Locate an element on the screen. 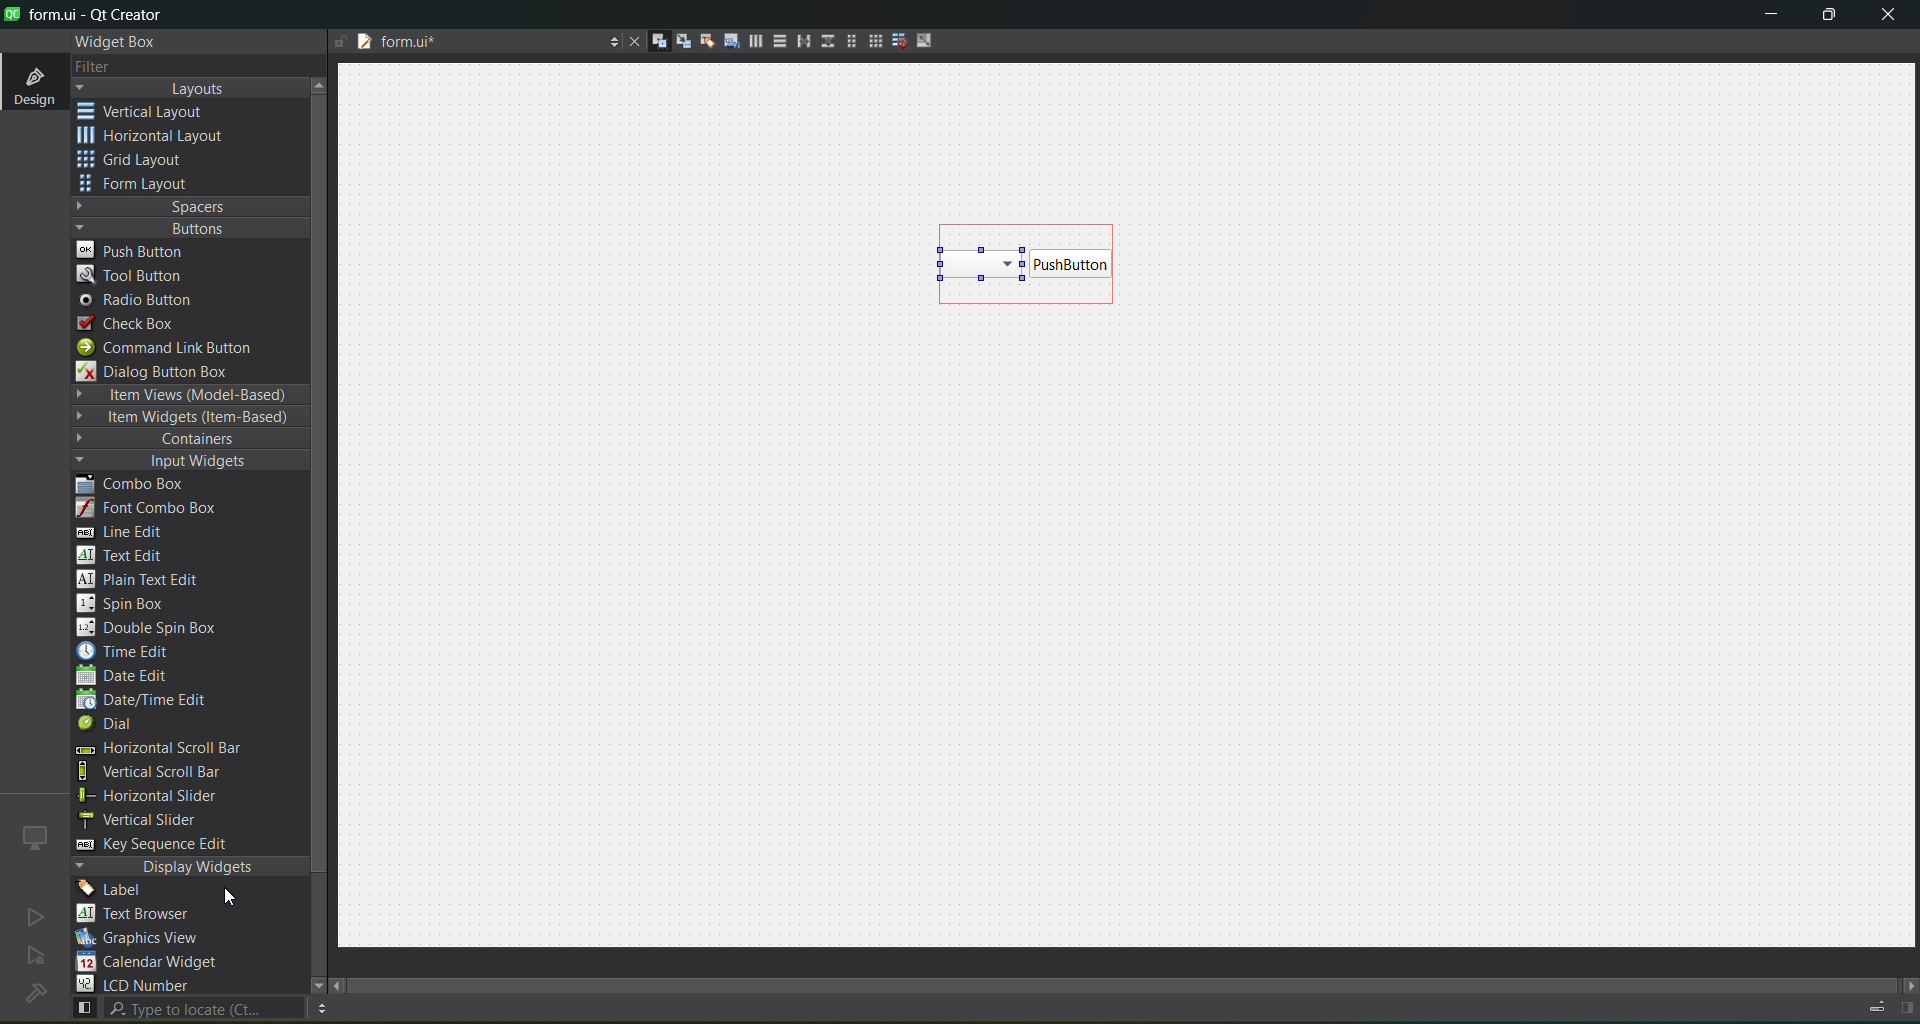 The image size is (1920, 1024). spaces is located at coordinates (191, 206).